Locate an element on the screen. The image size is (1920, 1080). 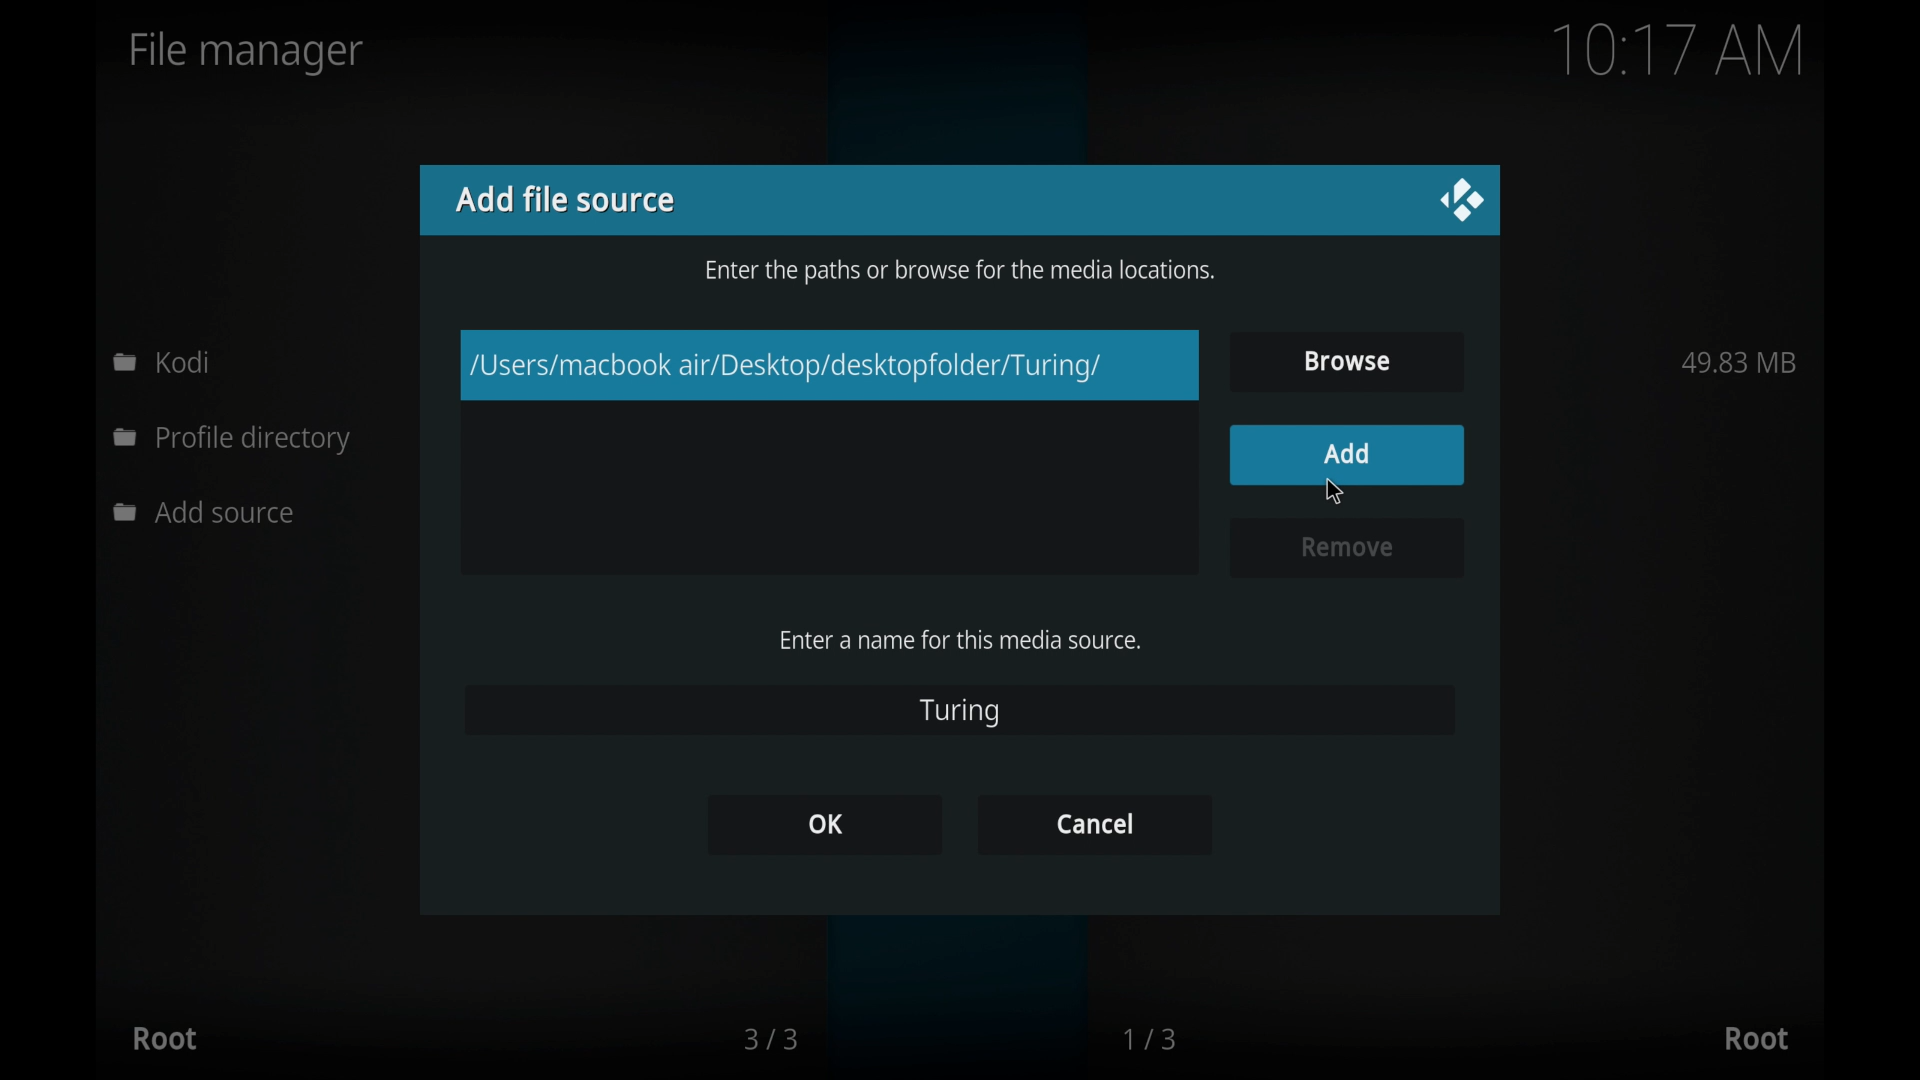
enter a name for this media source is located at coordinates (959, 640).